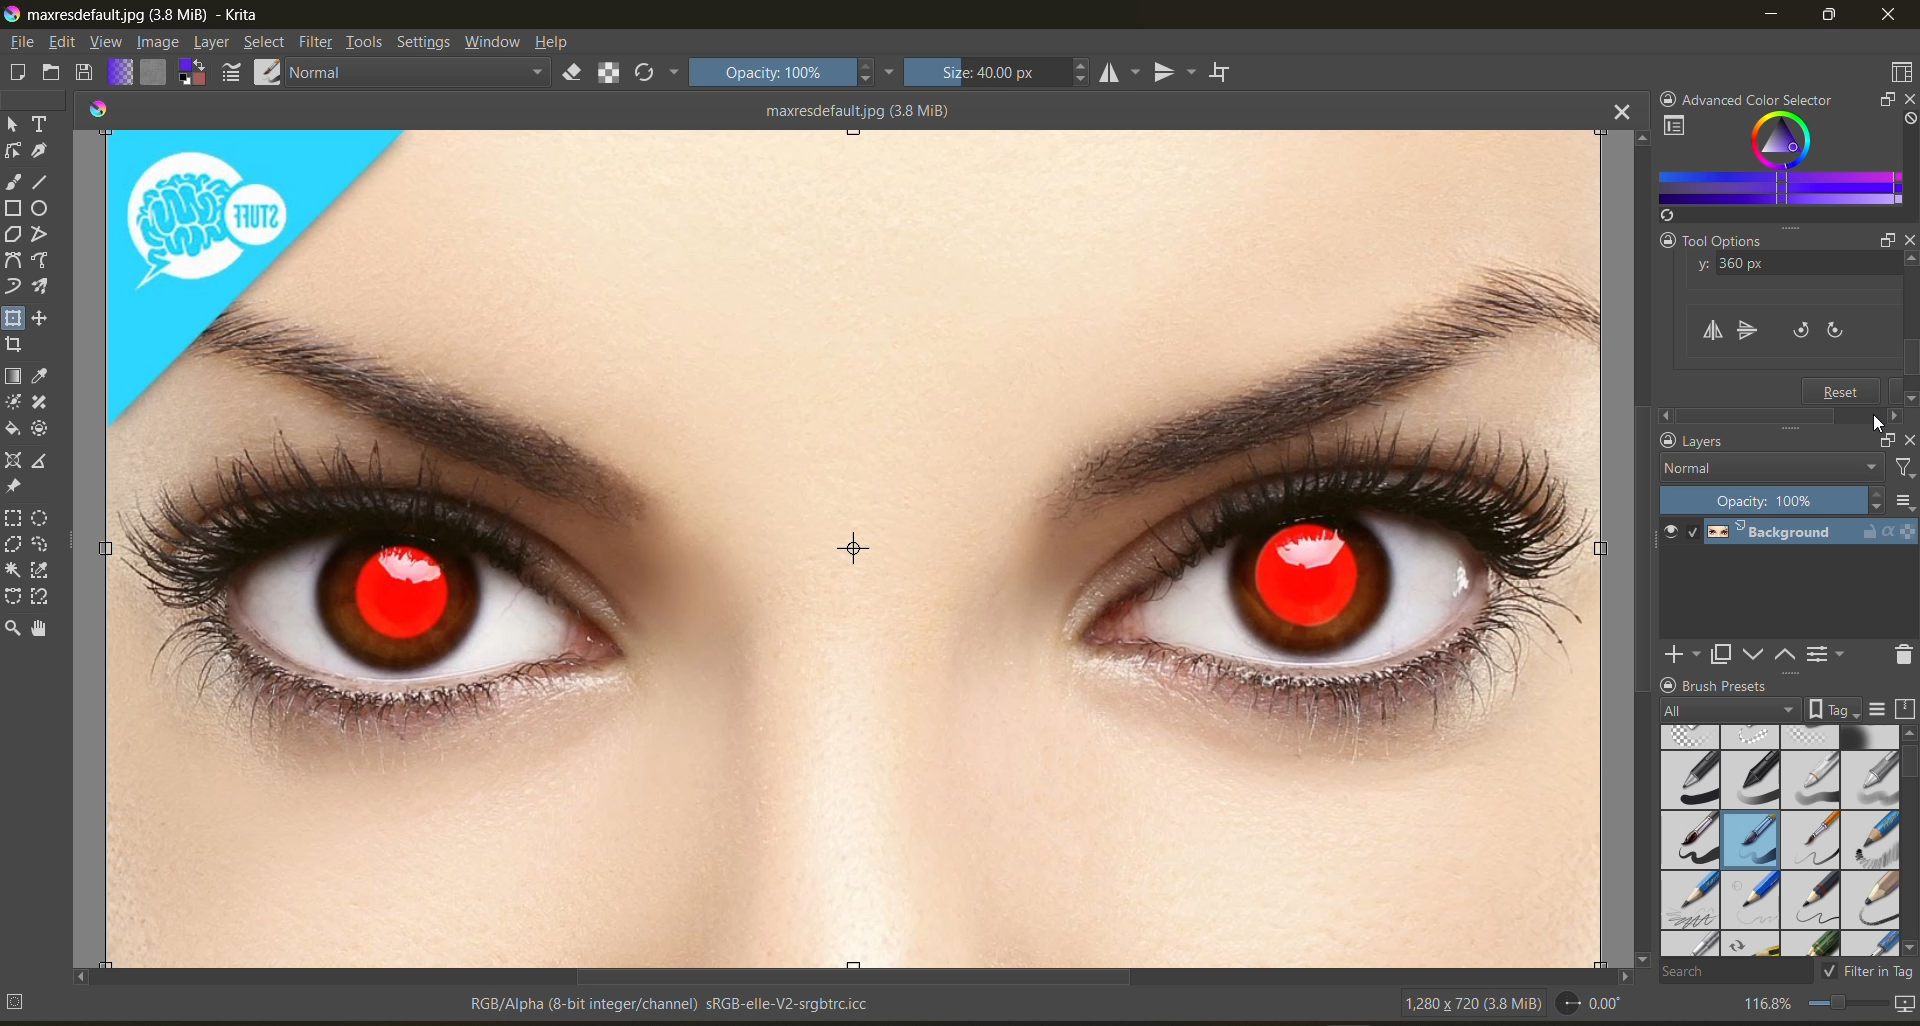  Describe the element at coordinates (1835, 709) in the screenshot. I see `show tag box` at that location.